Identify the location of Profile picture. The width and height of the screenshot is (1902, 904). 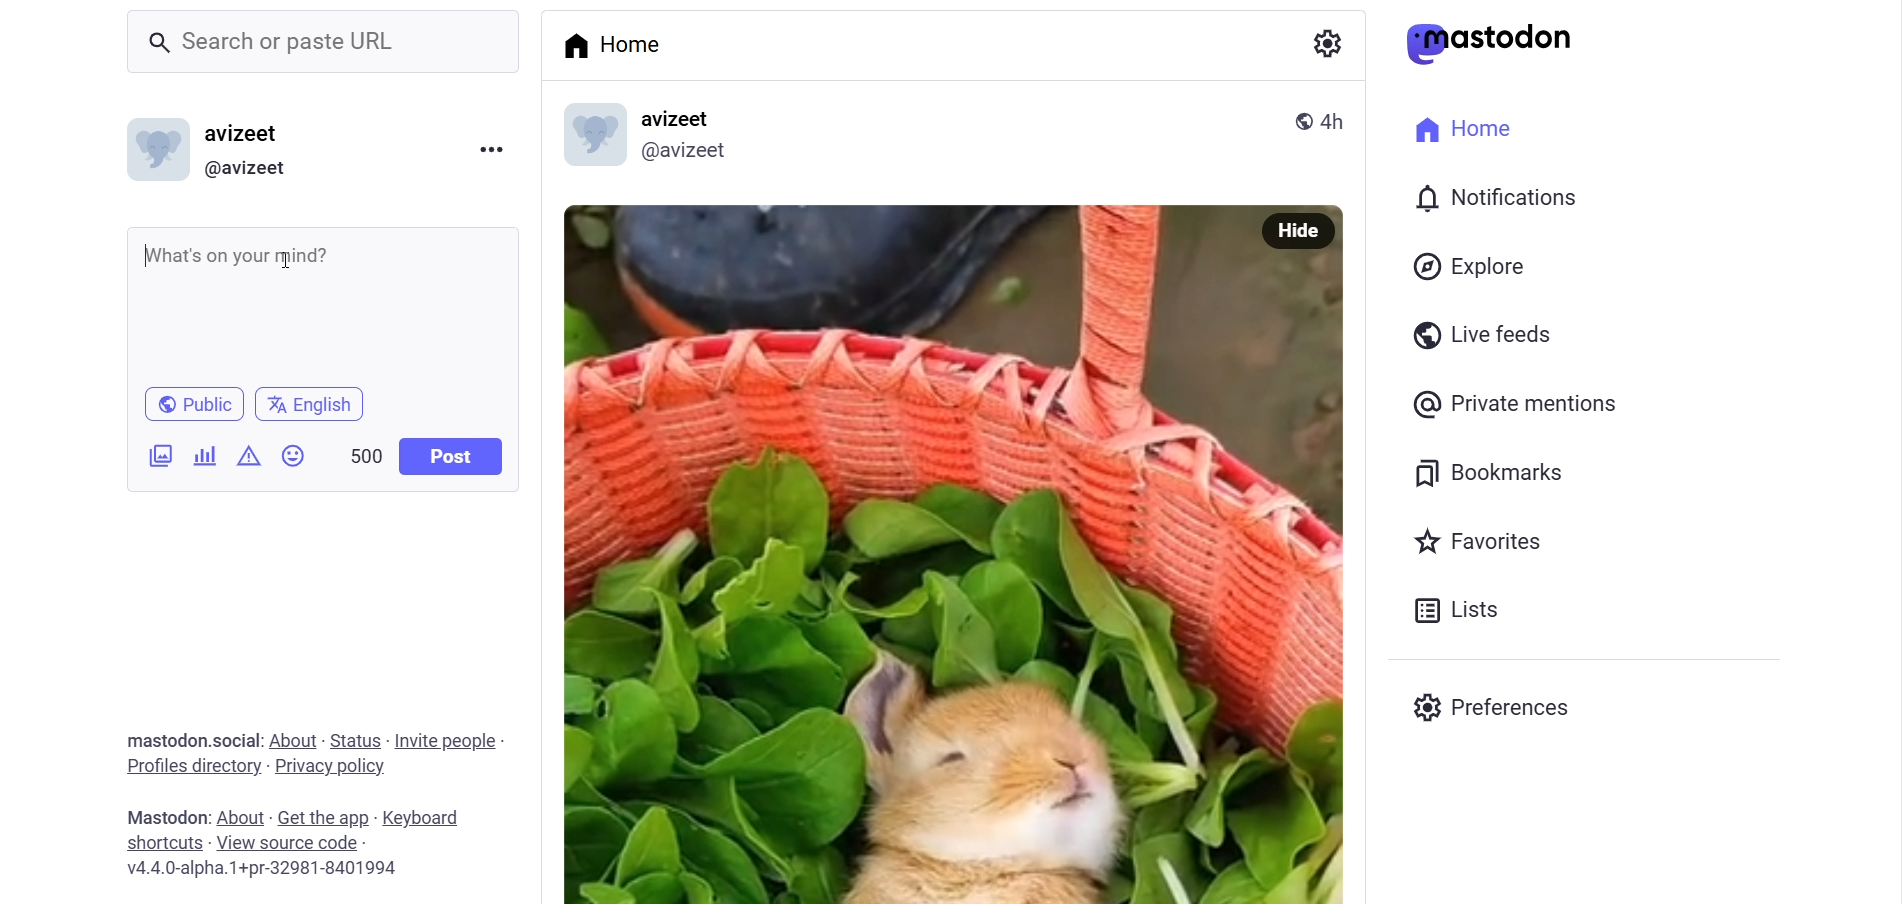
(156, 150).